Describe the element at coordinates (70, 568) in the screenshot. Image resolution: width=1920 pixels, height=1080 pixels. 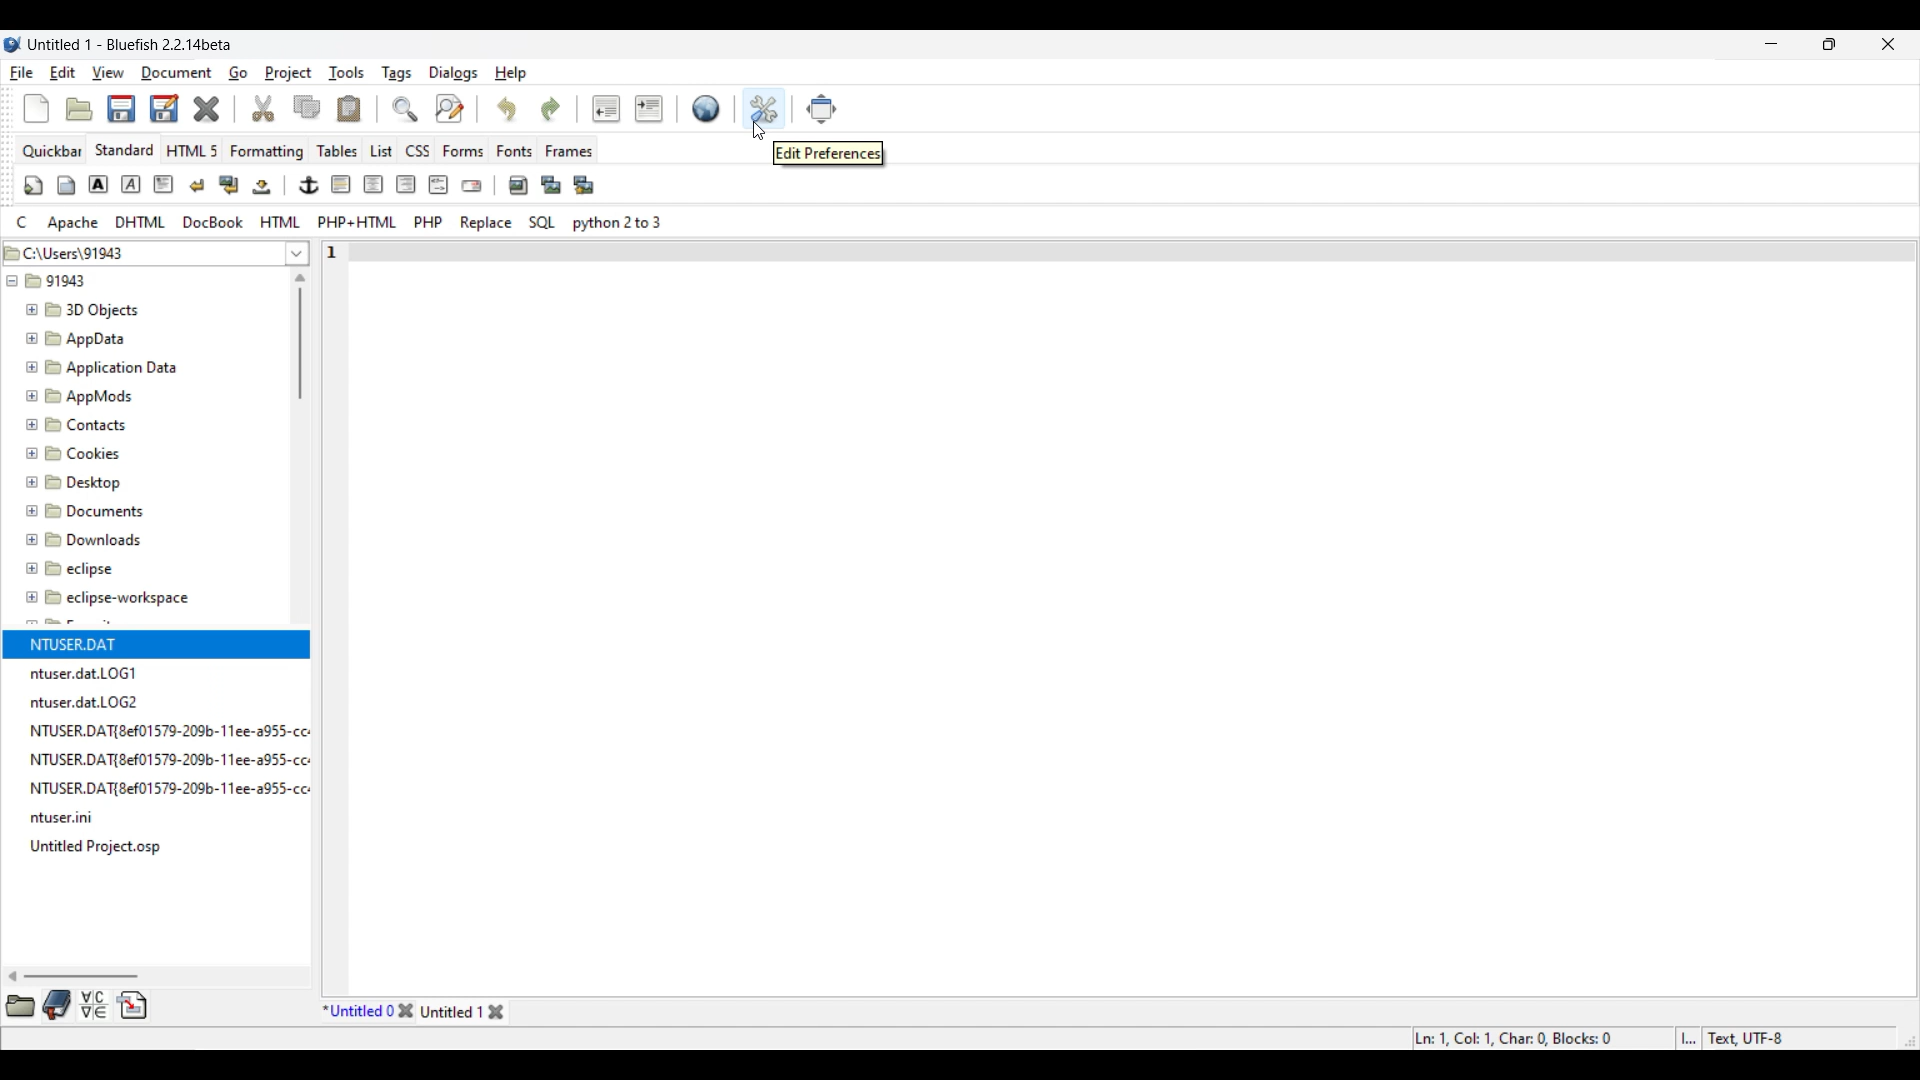
I see `®B eclipse` at that location.